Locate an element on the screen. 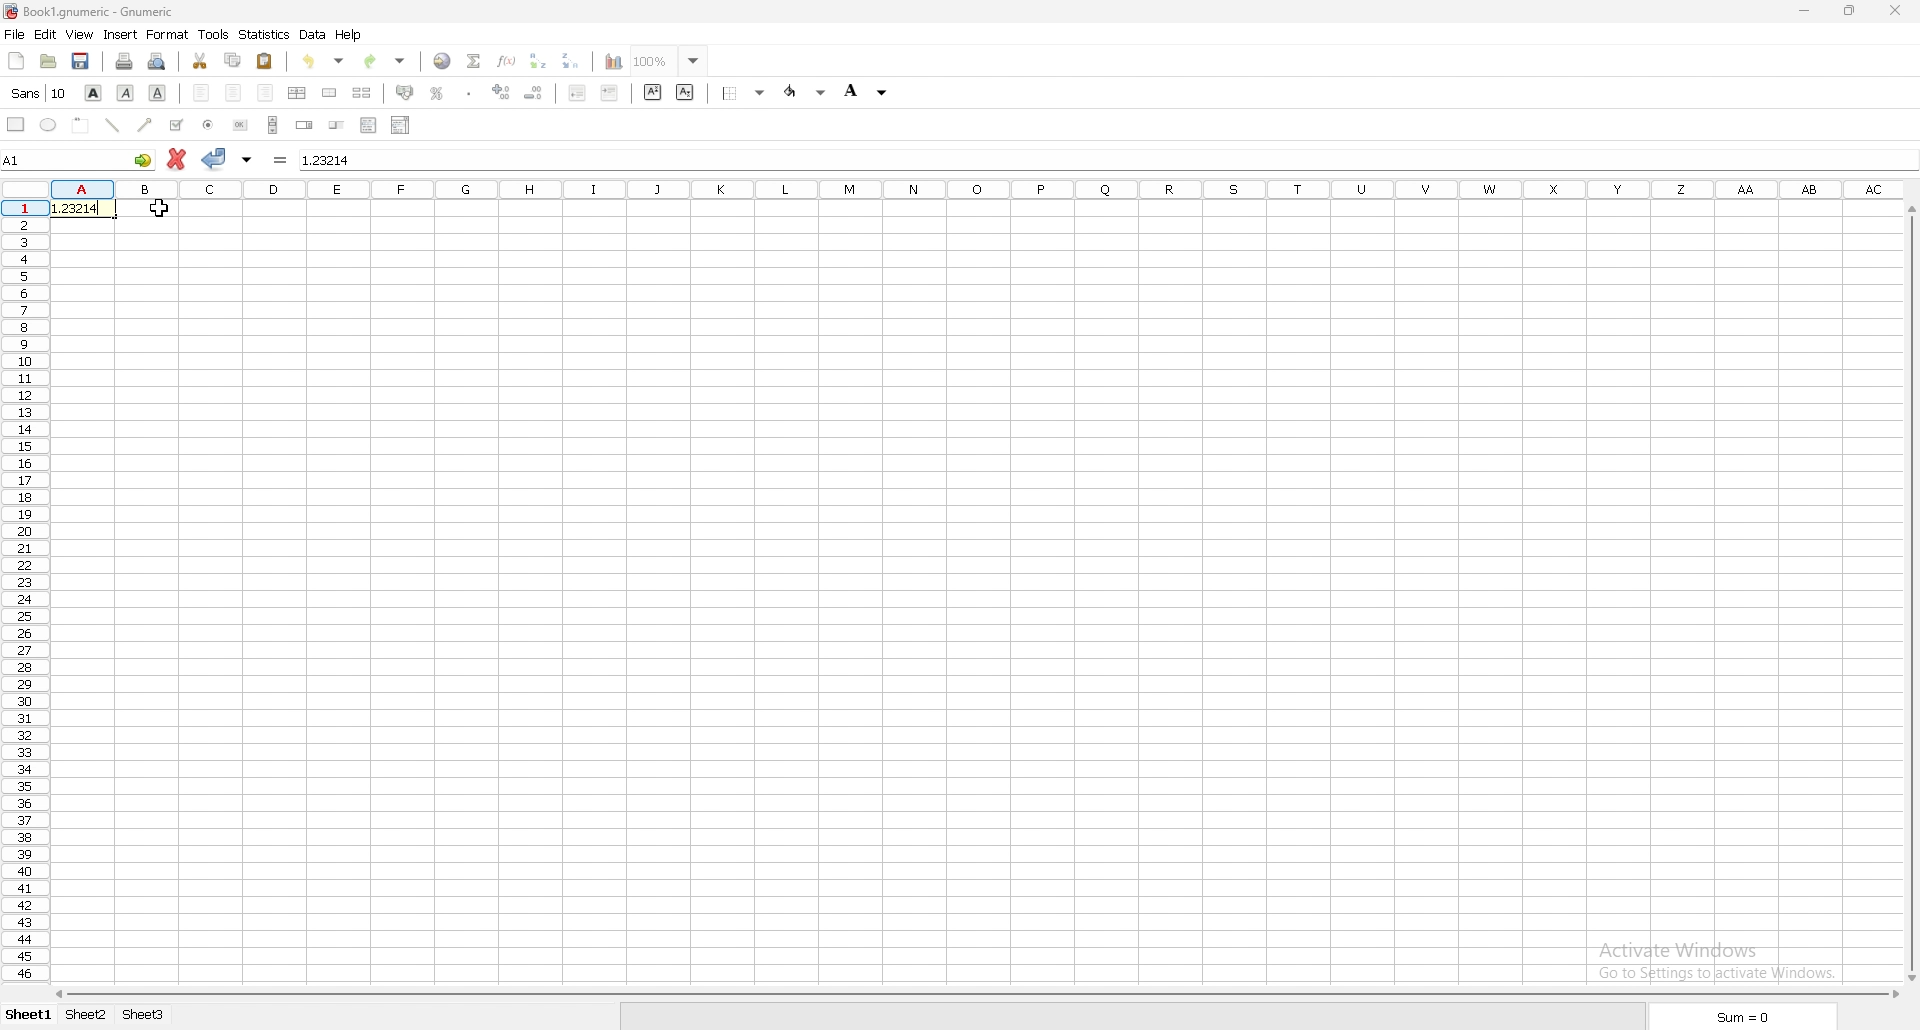 This screenshot has width=1920, height=1030. list is located at coordinates (368, 124).